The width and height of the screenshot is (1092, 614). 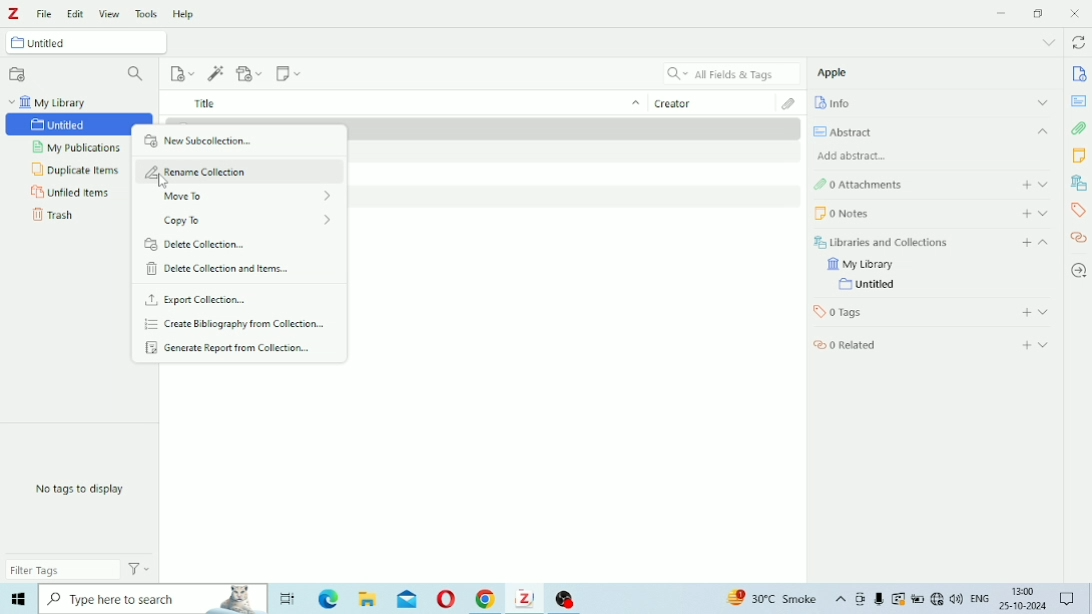 I want to click on New Note, so click(x=289, y=72).